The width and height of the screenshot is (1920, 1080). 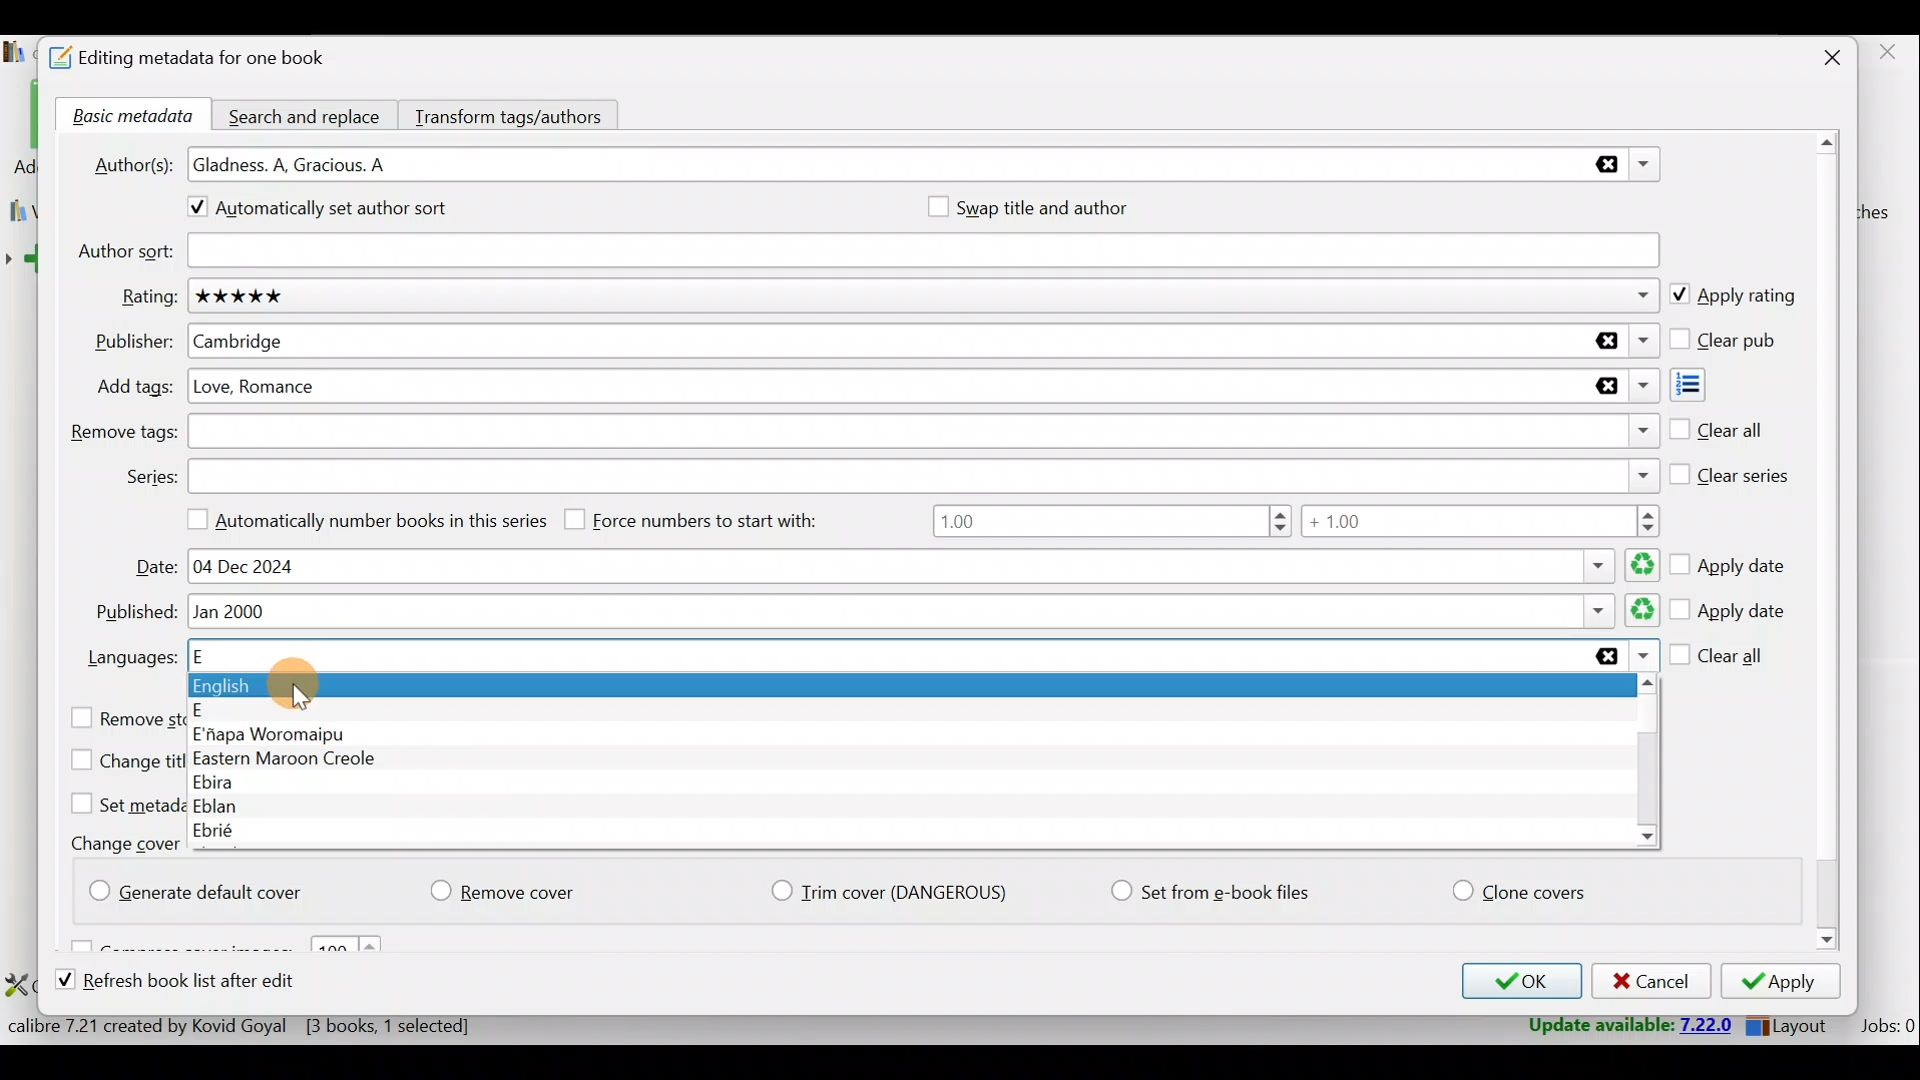 I want to click on Remove stored conversion settings for the selected books, so click(x=122, y=718).